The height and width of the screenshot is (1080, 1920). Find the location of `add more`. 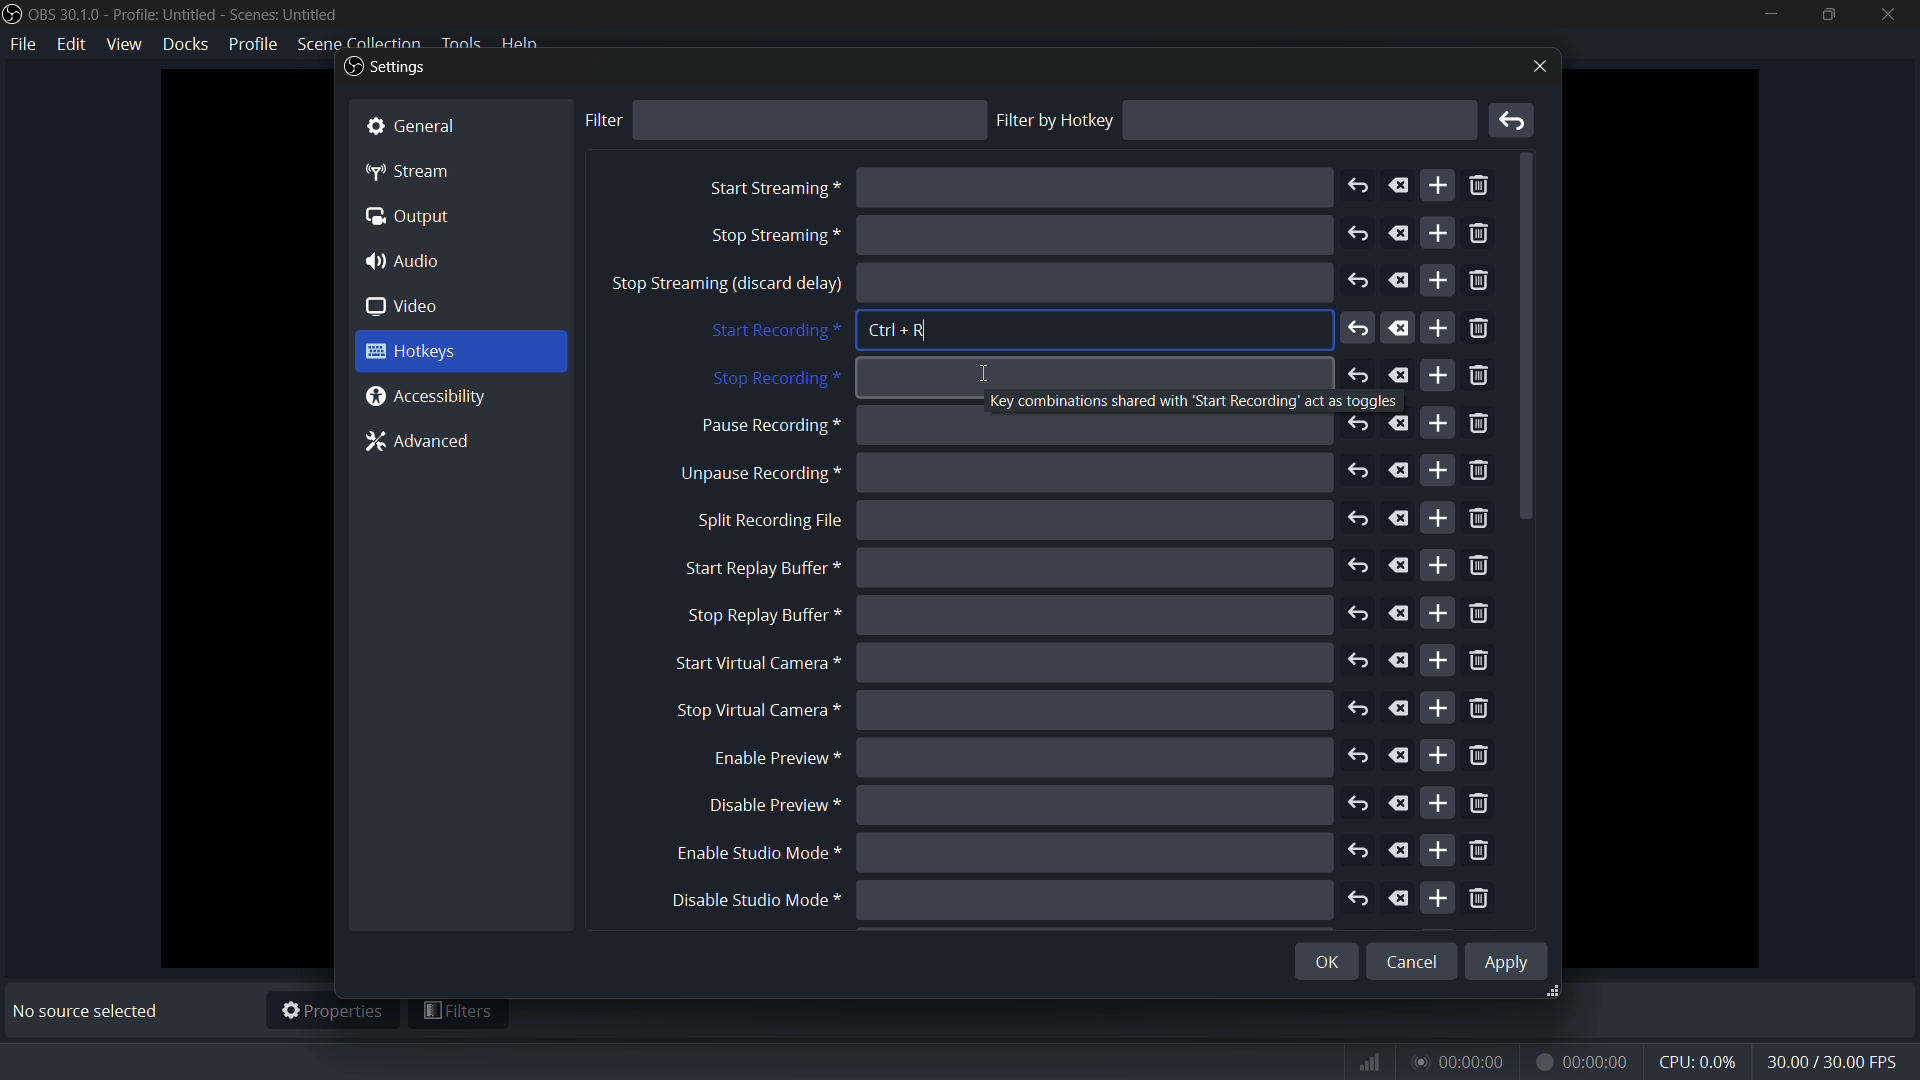

add more is located at coordinates (1435, 375).